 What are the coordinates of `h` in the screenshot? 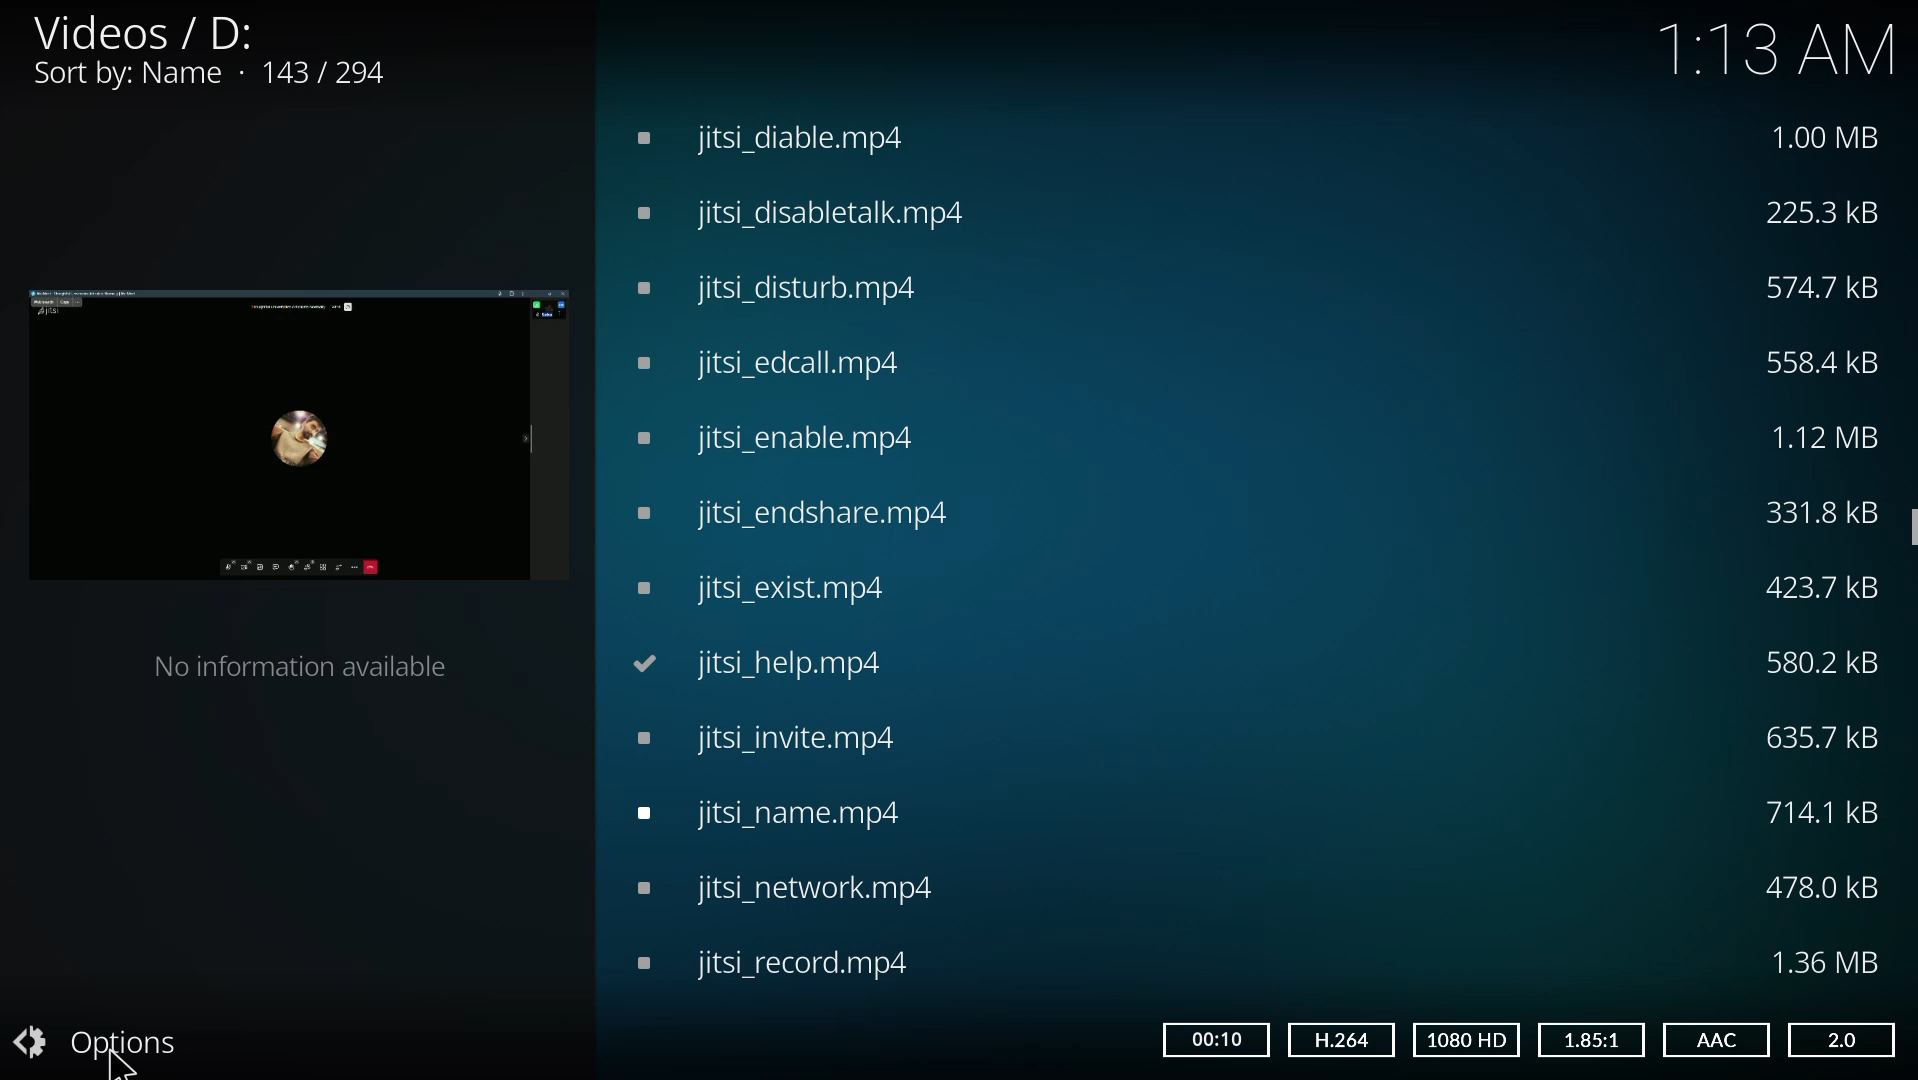 It's located at (1337, 1040).